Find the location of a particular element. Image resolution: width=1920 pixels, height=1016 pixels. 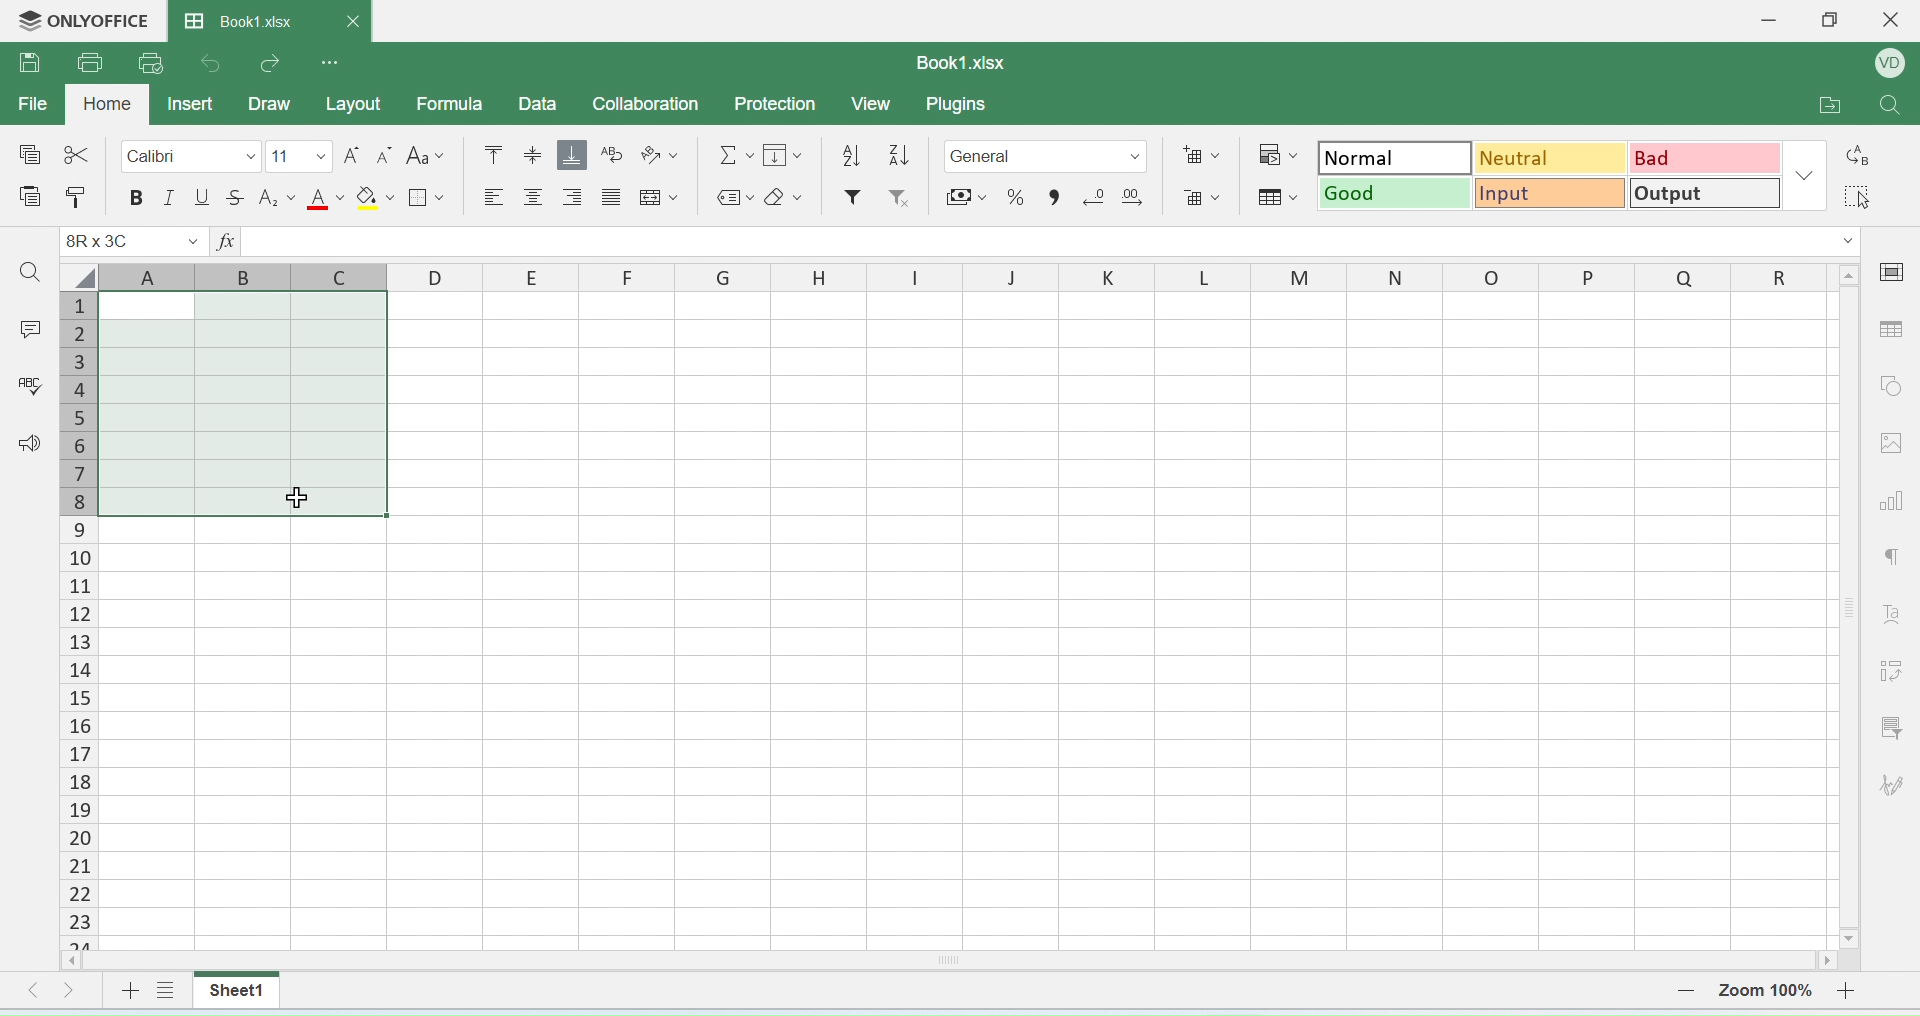

align center is located at coordinates (534, 156).